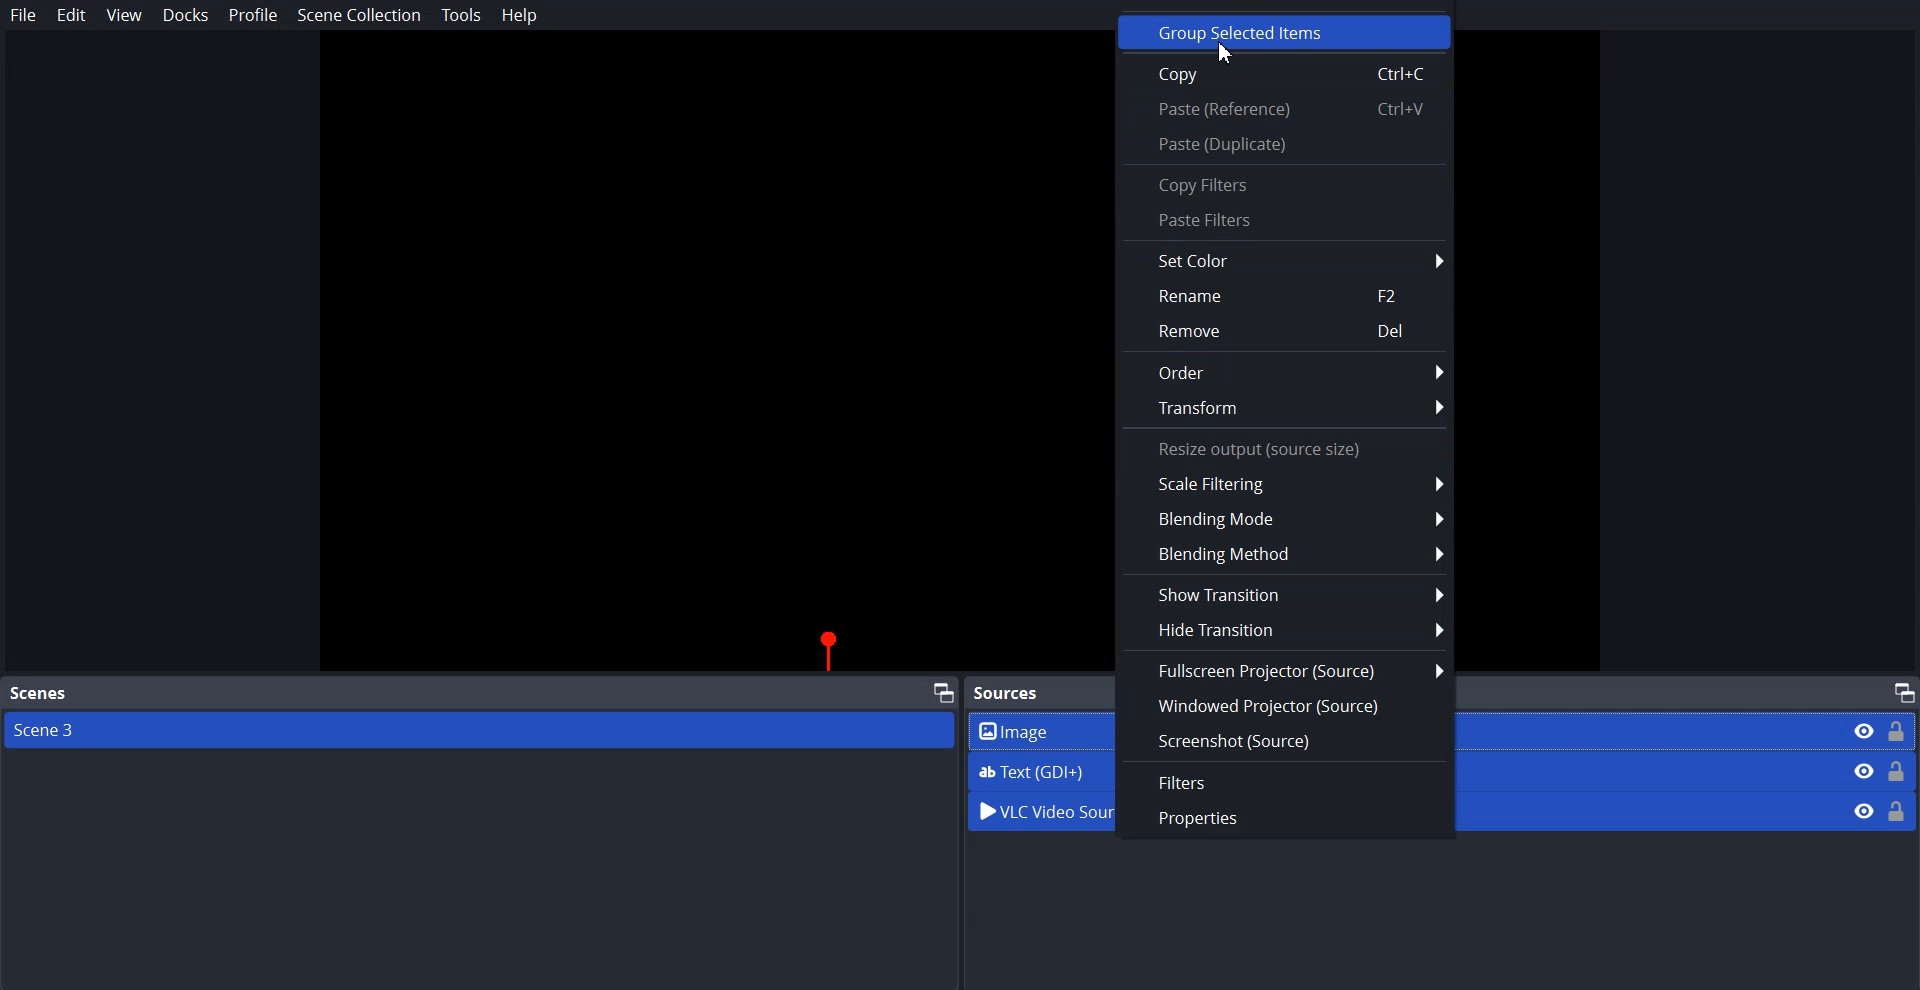 The image size is (1920, 990). I want to click on Scale Filtering, so click(1285, 482).